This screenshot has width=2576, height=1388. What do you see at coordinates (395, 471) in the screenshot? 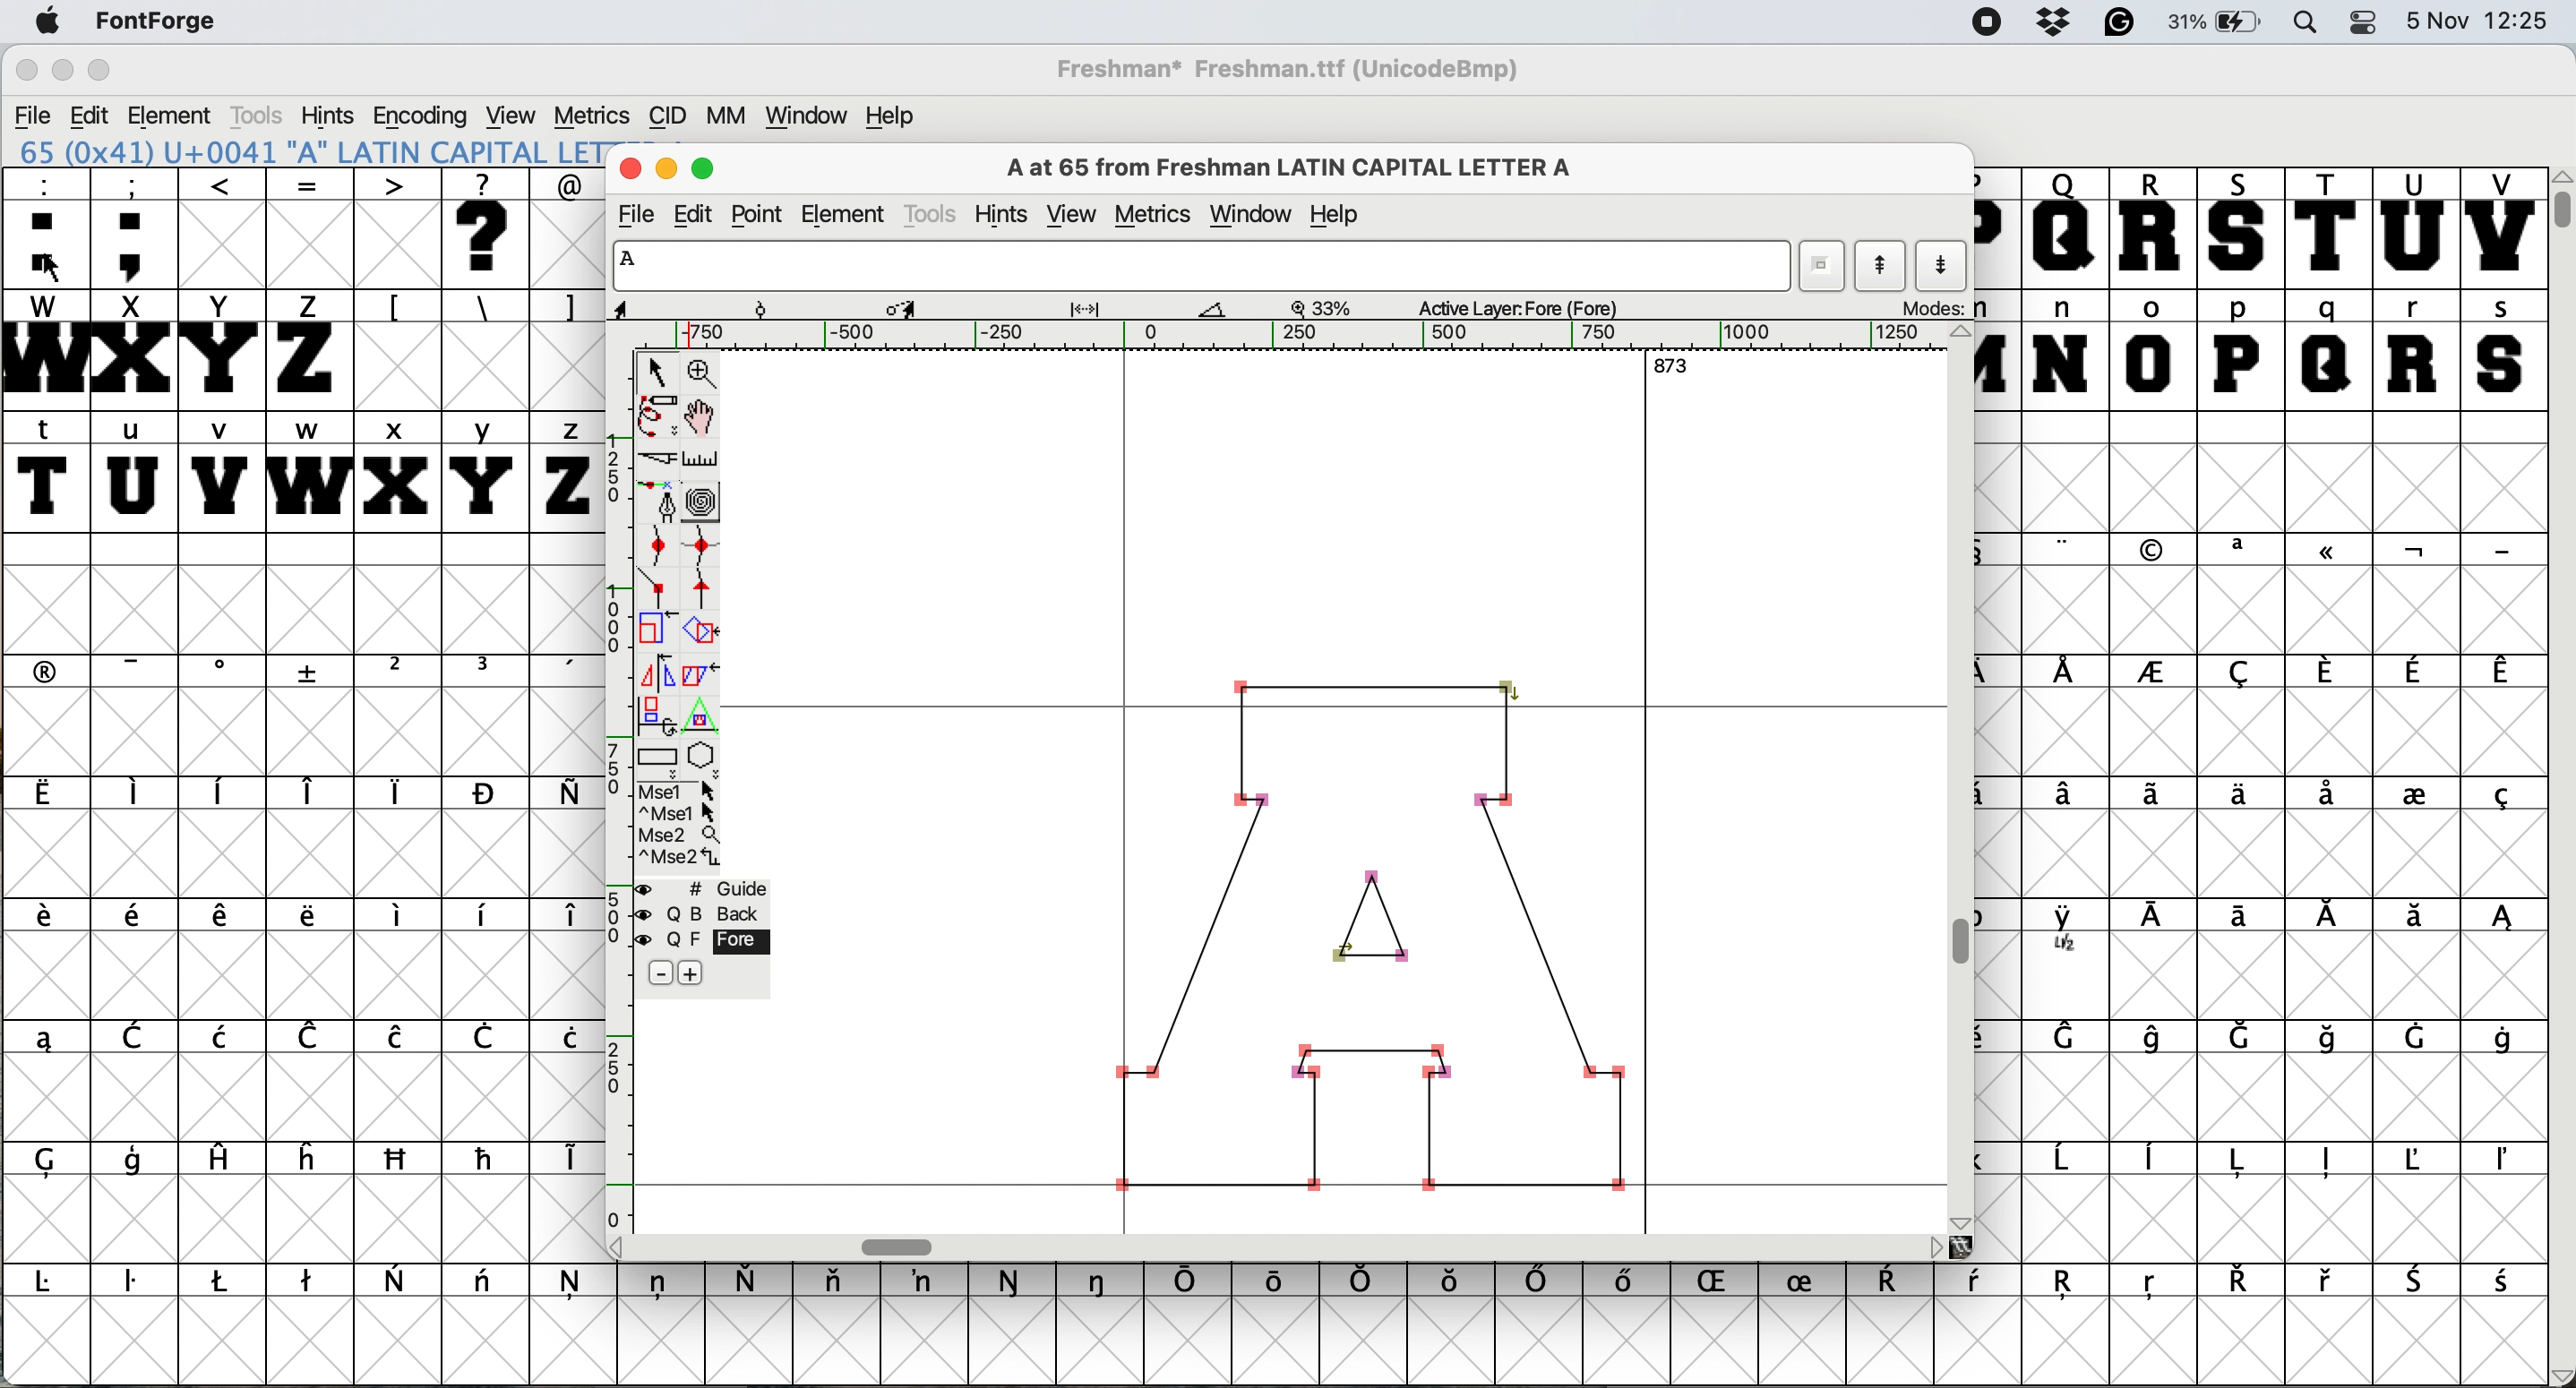
I see `x` at bounding box center [395, 471].